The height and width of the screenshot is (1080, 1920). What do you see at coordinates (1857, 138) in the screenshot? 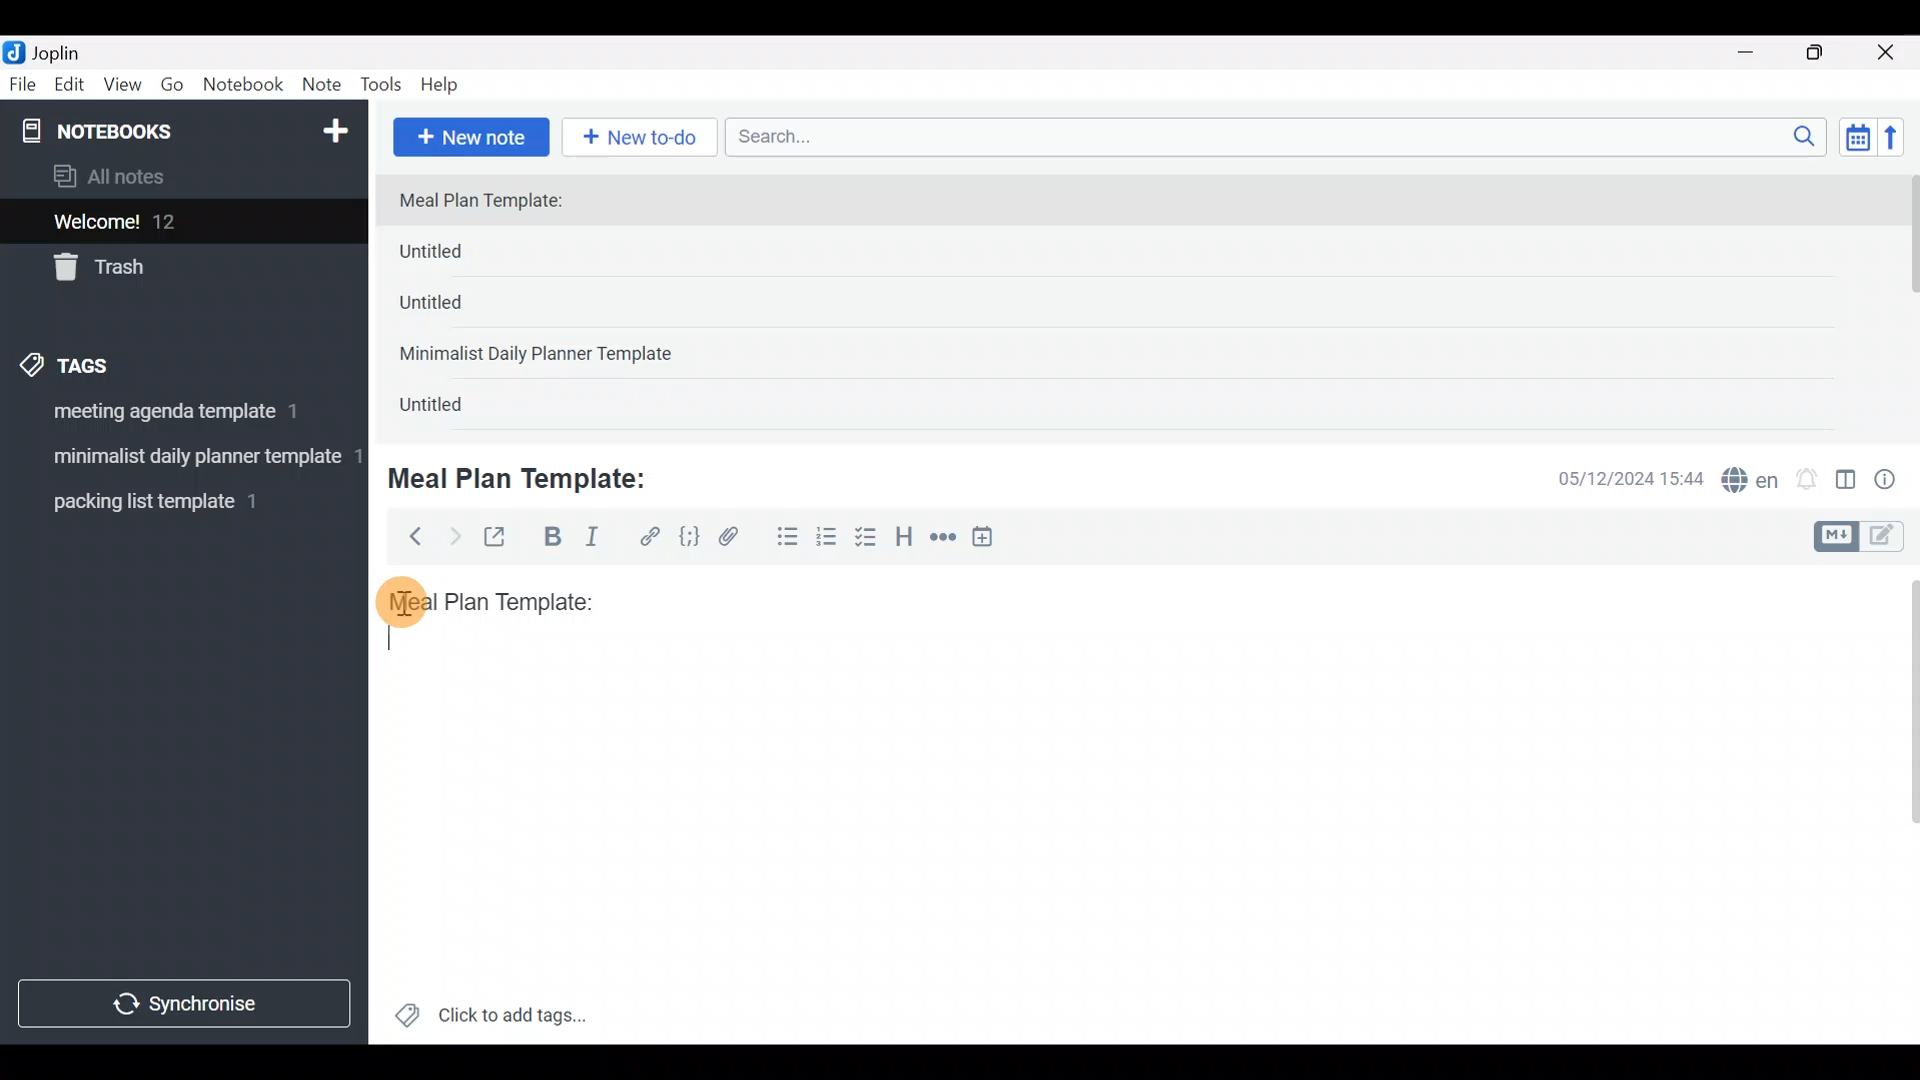
I see `Toggle sort order` at bounding box center [1857, 138].